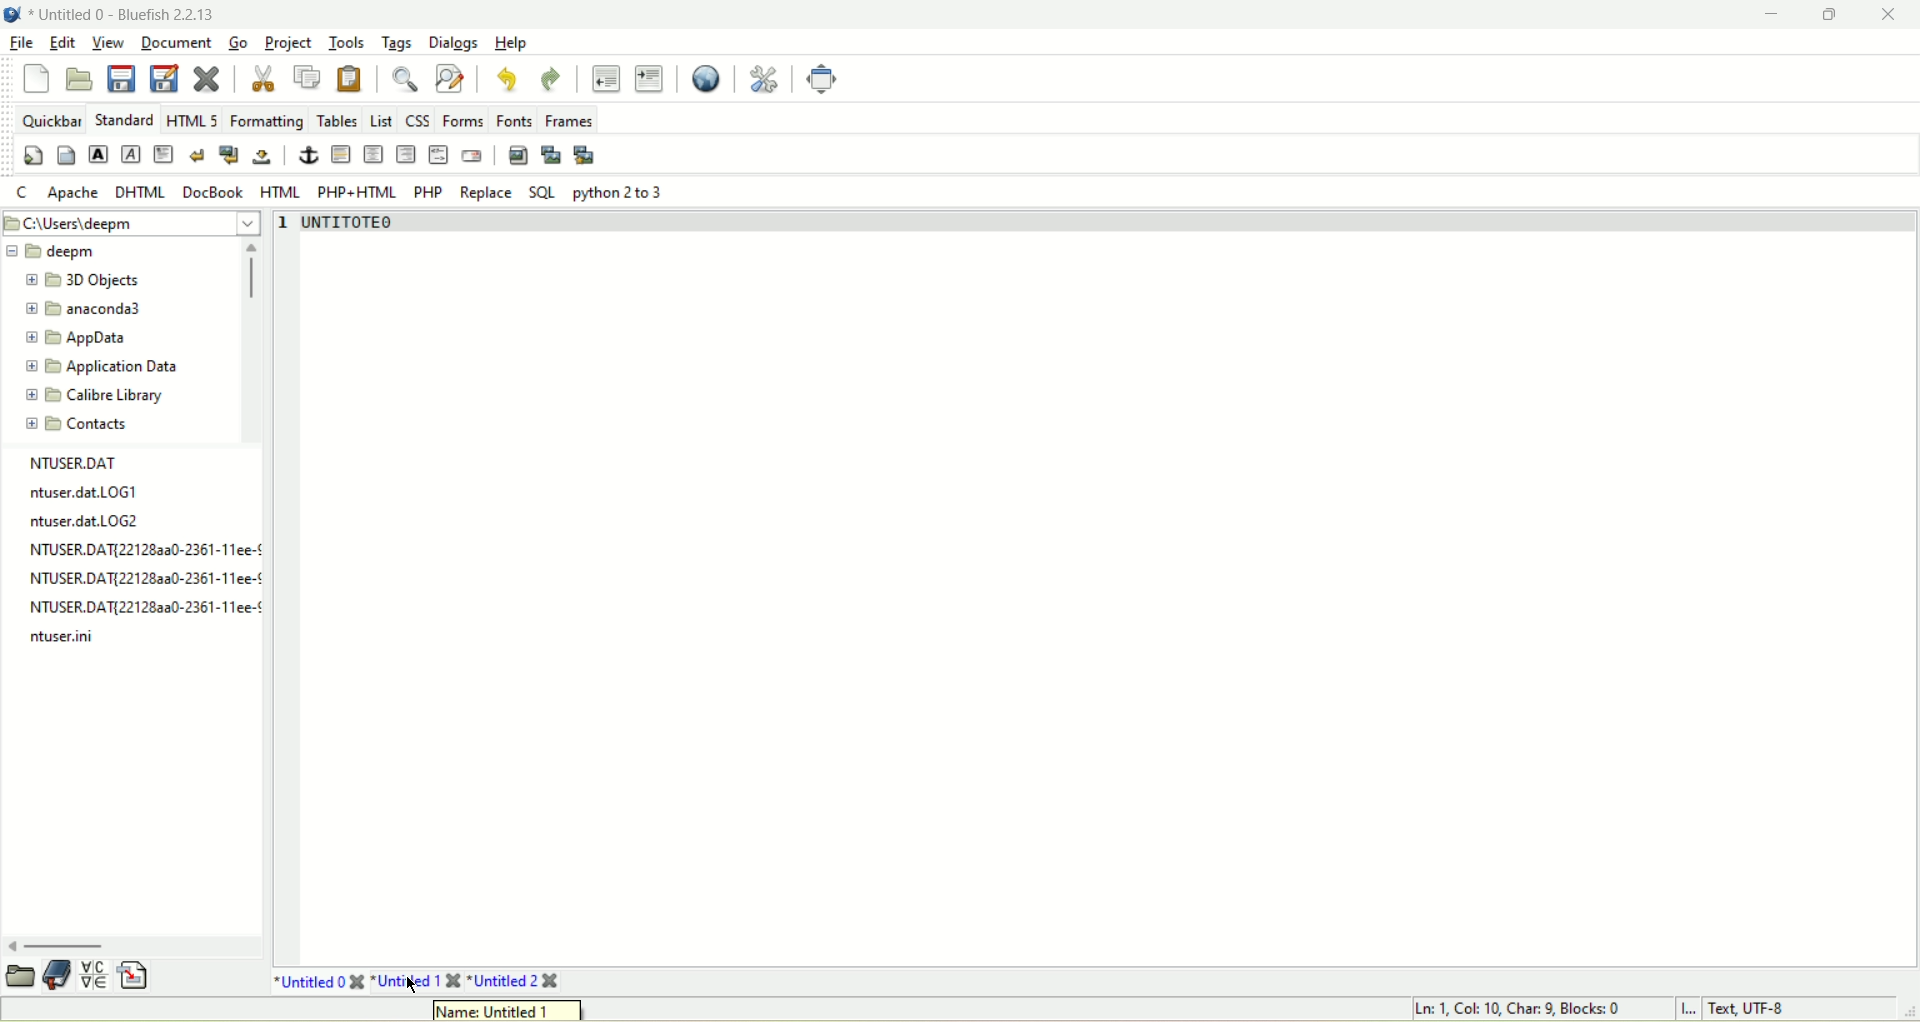  Describe the element at coordinates (132, 12) in the screenshot. I see `title ` at that location.